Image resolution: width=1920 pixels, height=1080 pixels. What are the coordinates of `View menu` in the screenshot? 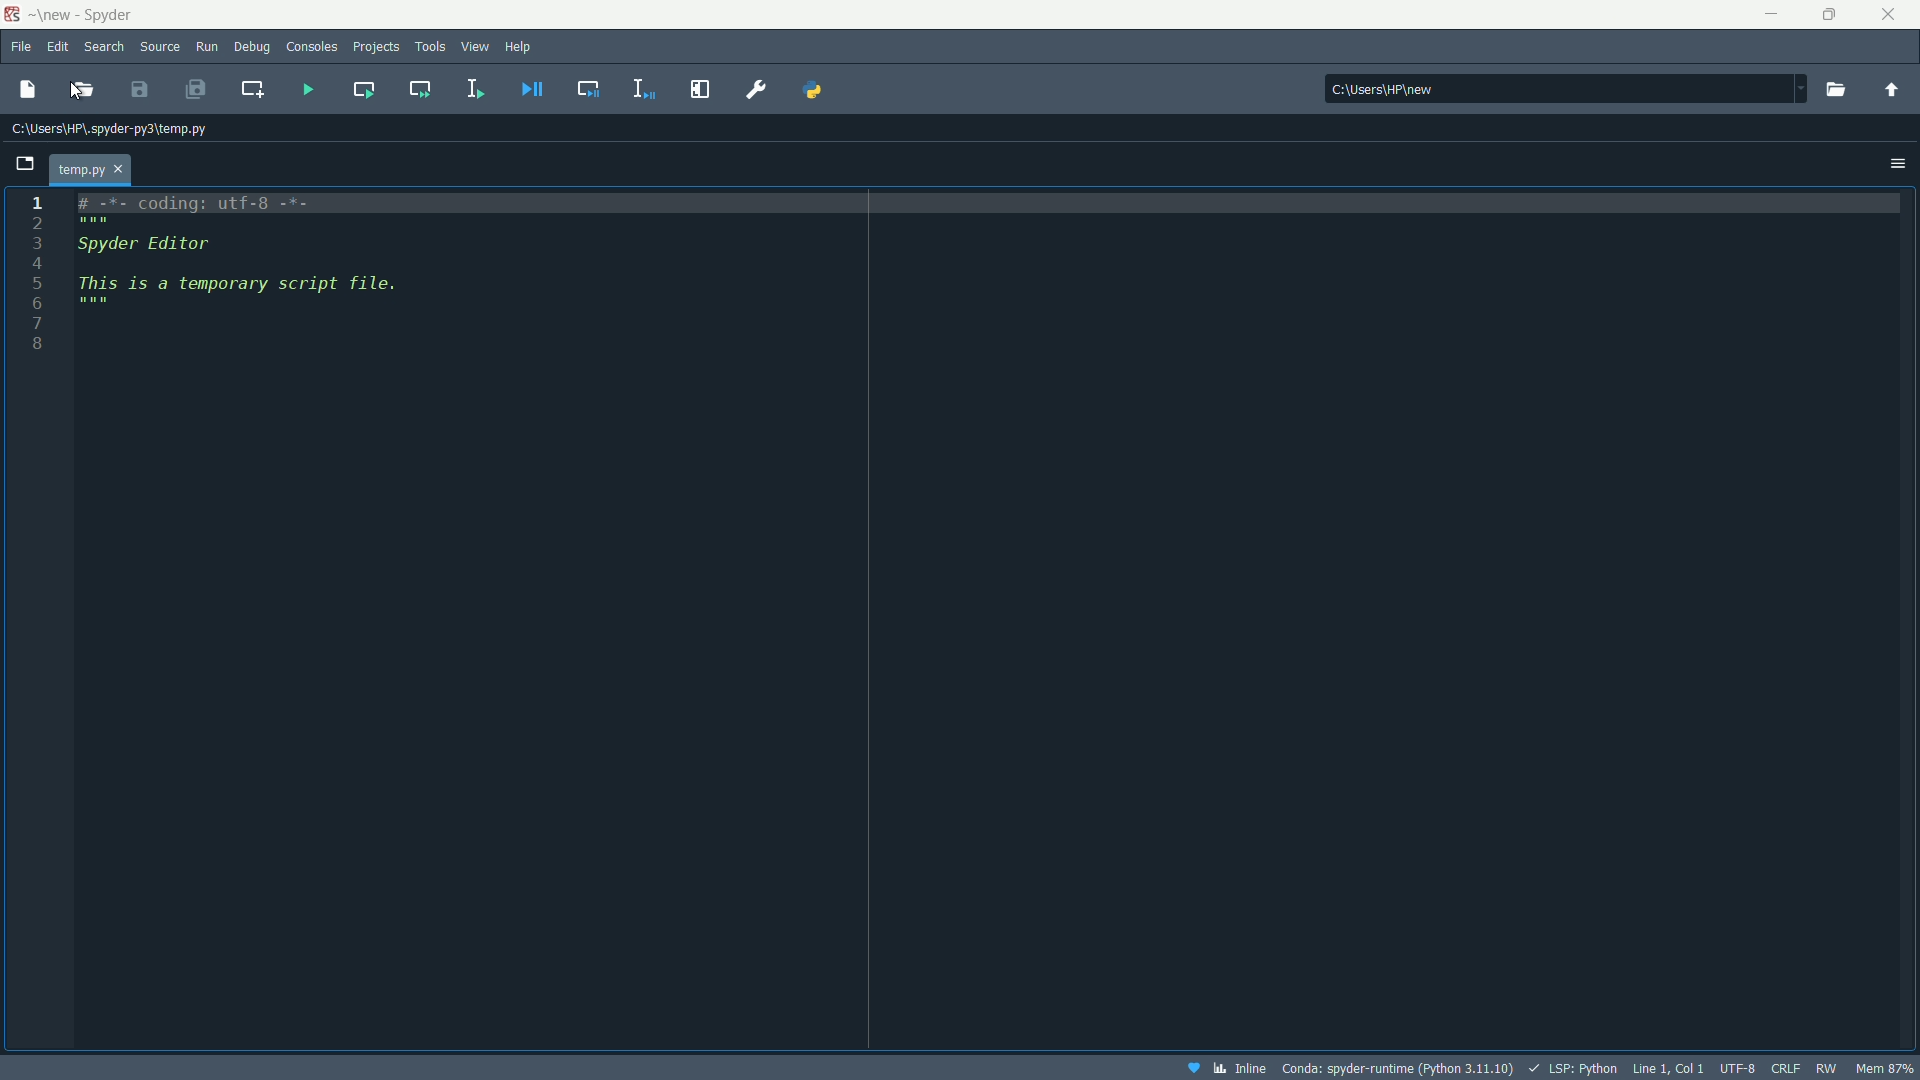 It's located at (476, 47).